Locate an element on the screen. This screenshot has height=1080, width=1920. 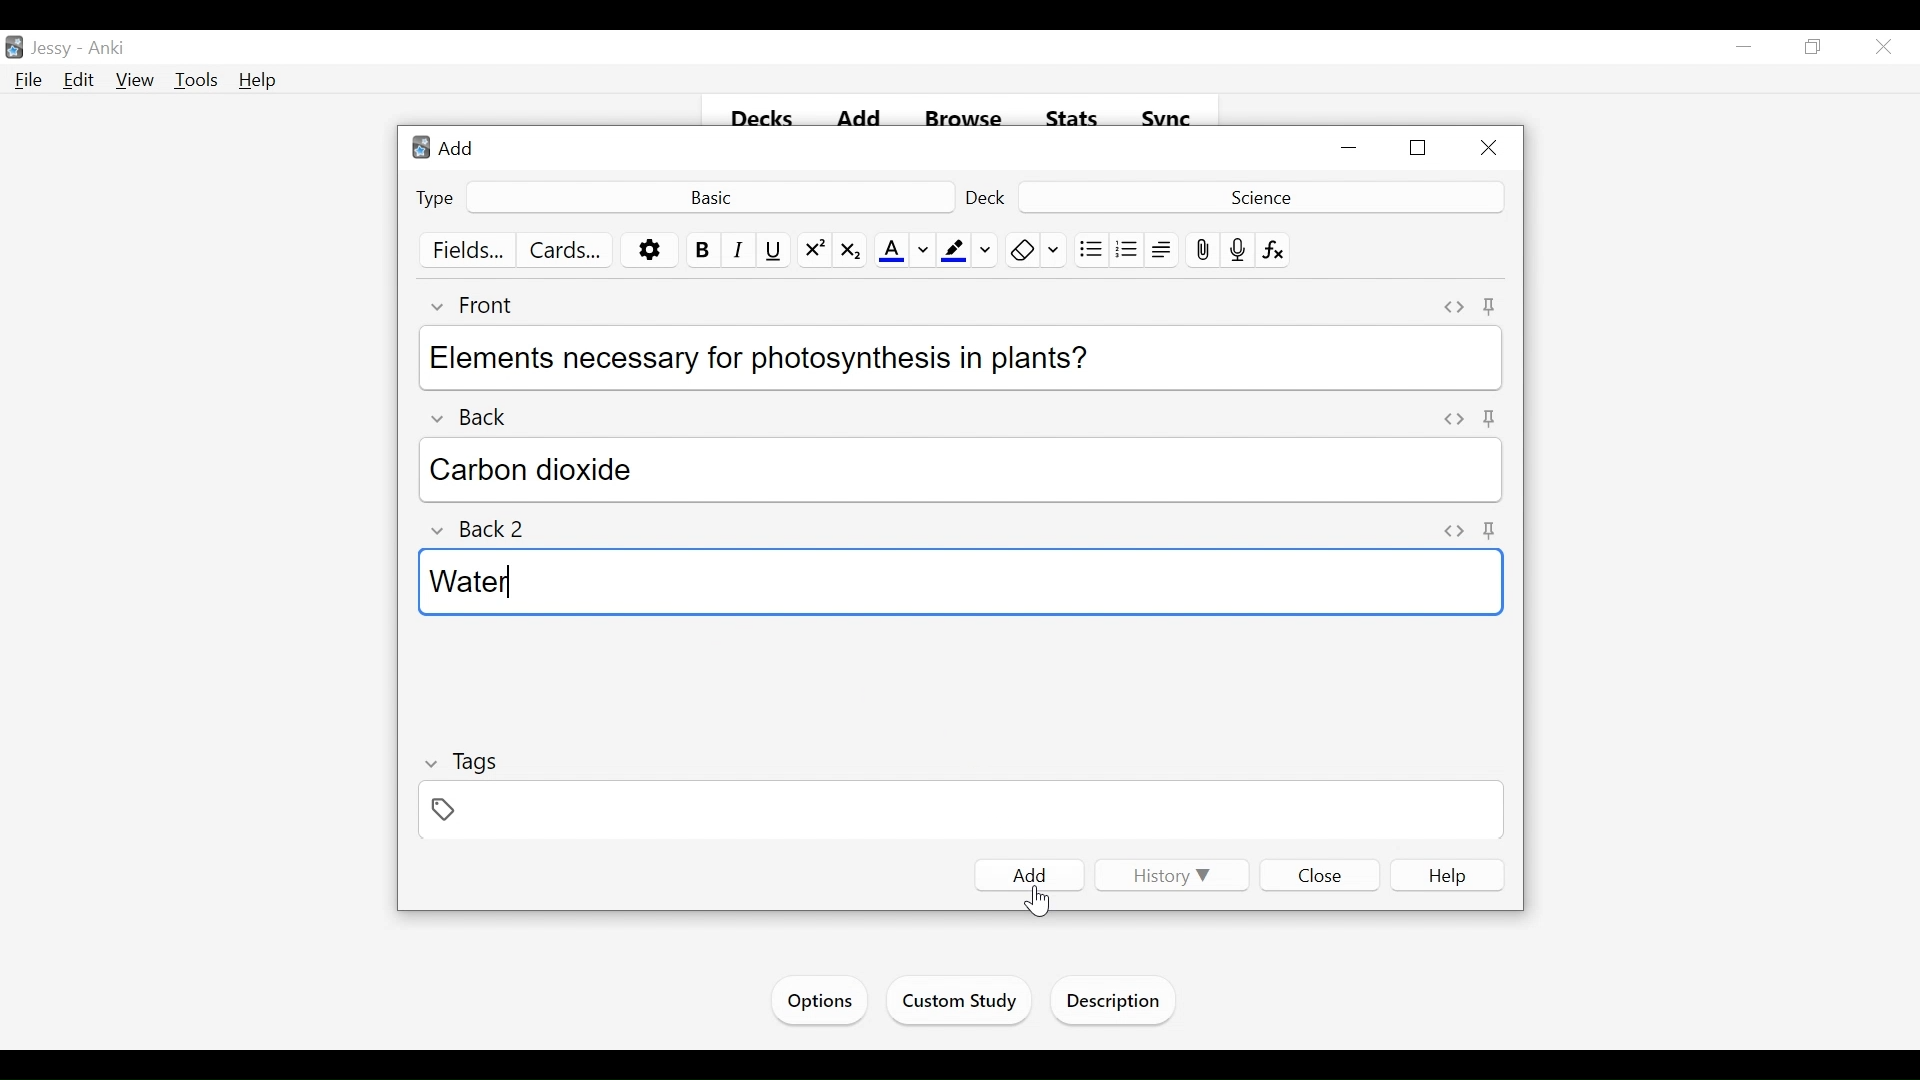
Underline is located at coordinates (775, 250).